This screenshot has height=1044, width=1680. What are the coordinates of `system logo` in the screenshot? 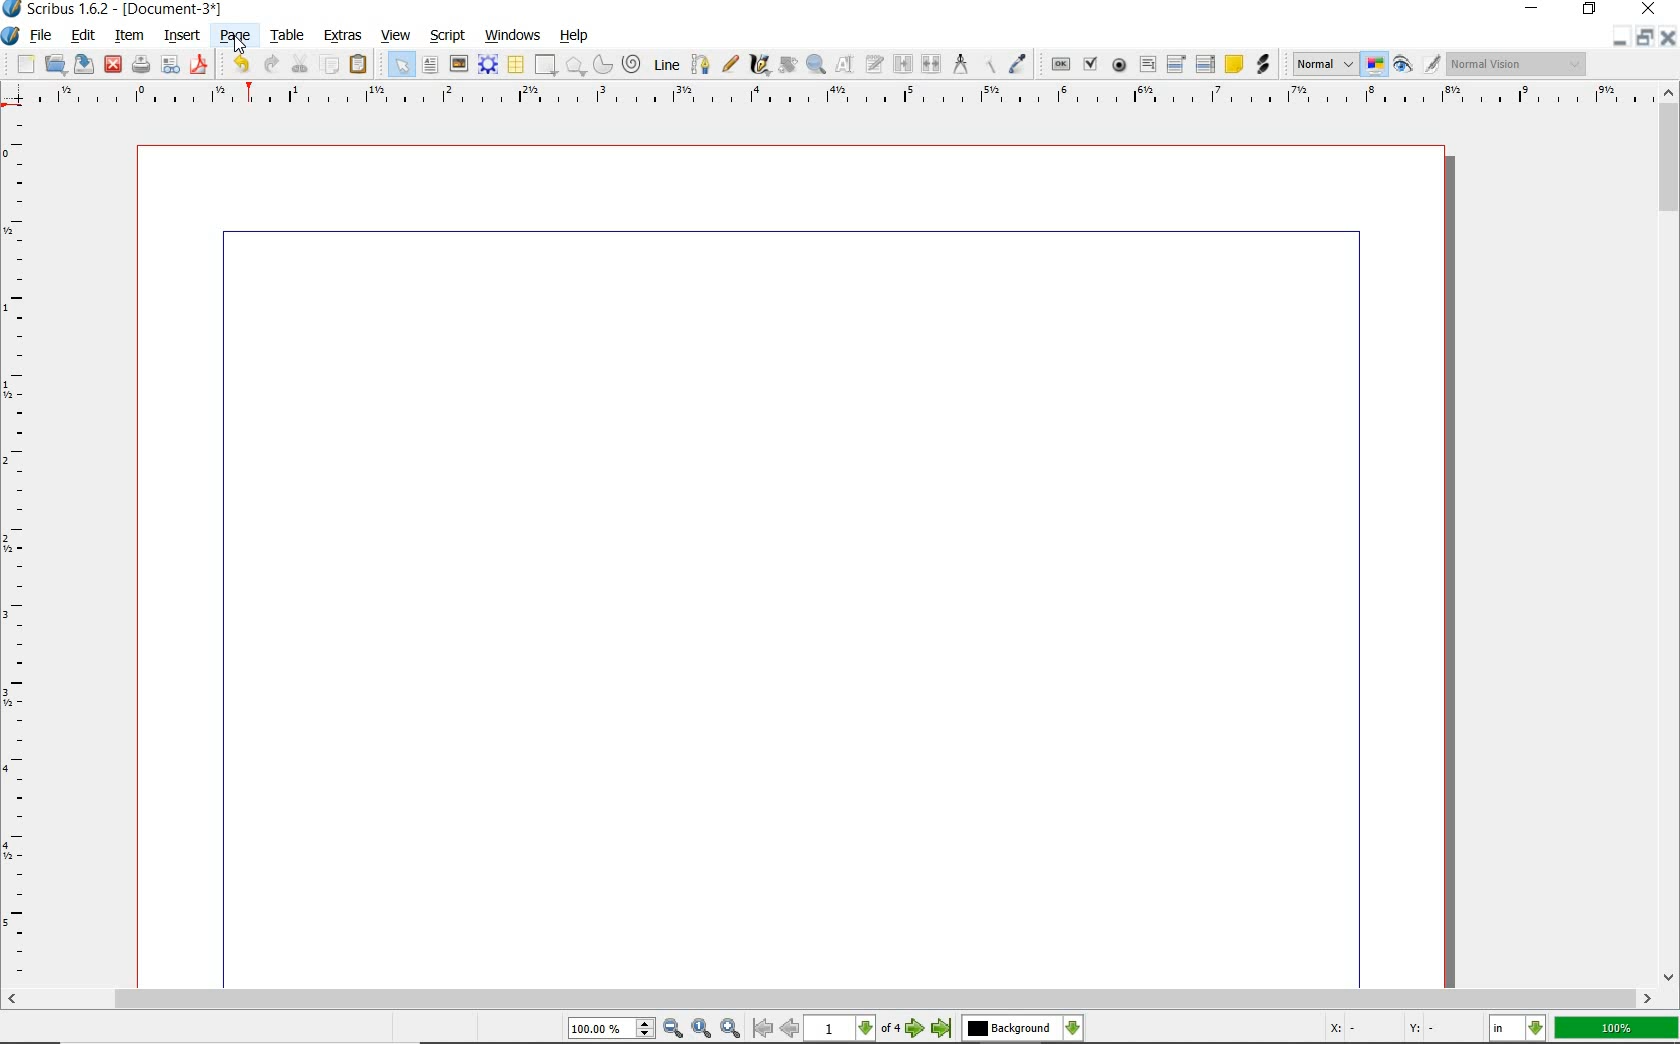 It's located at (11, 37).